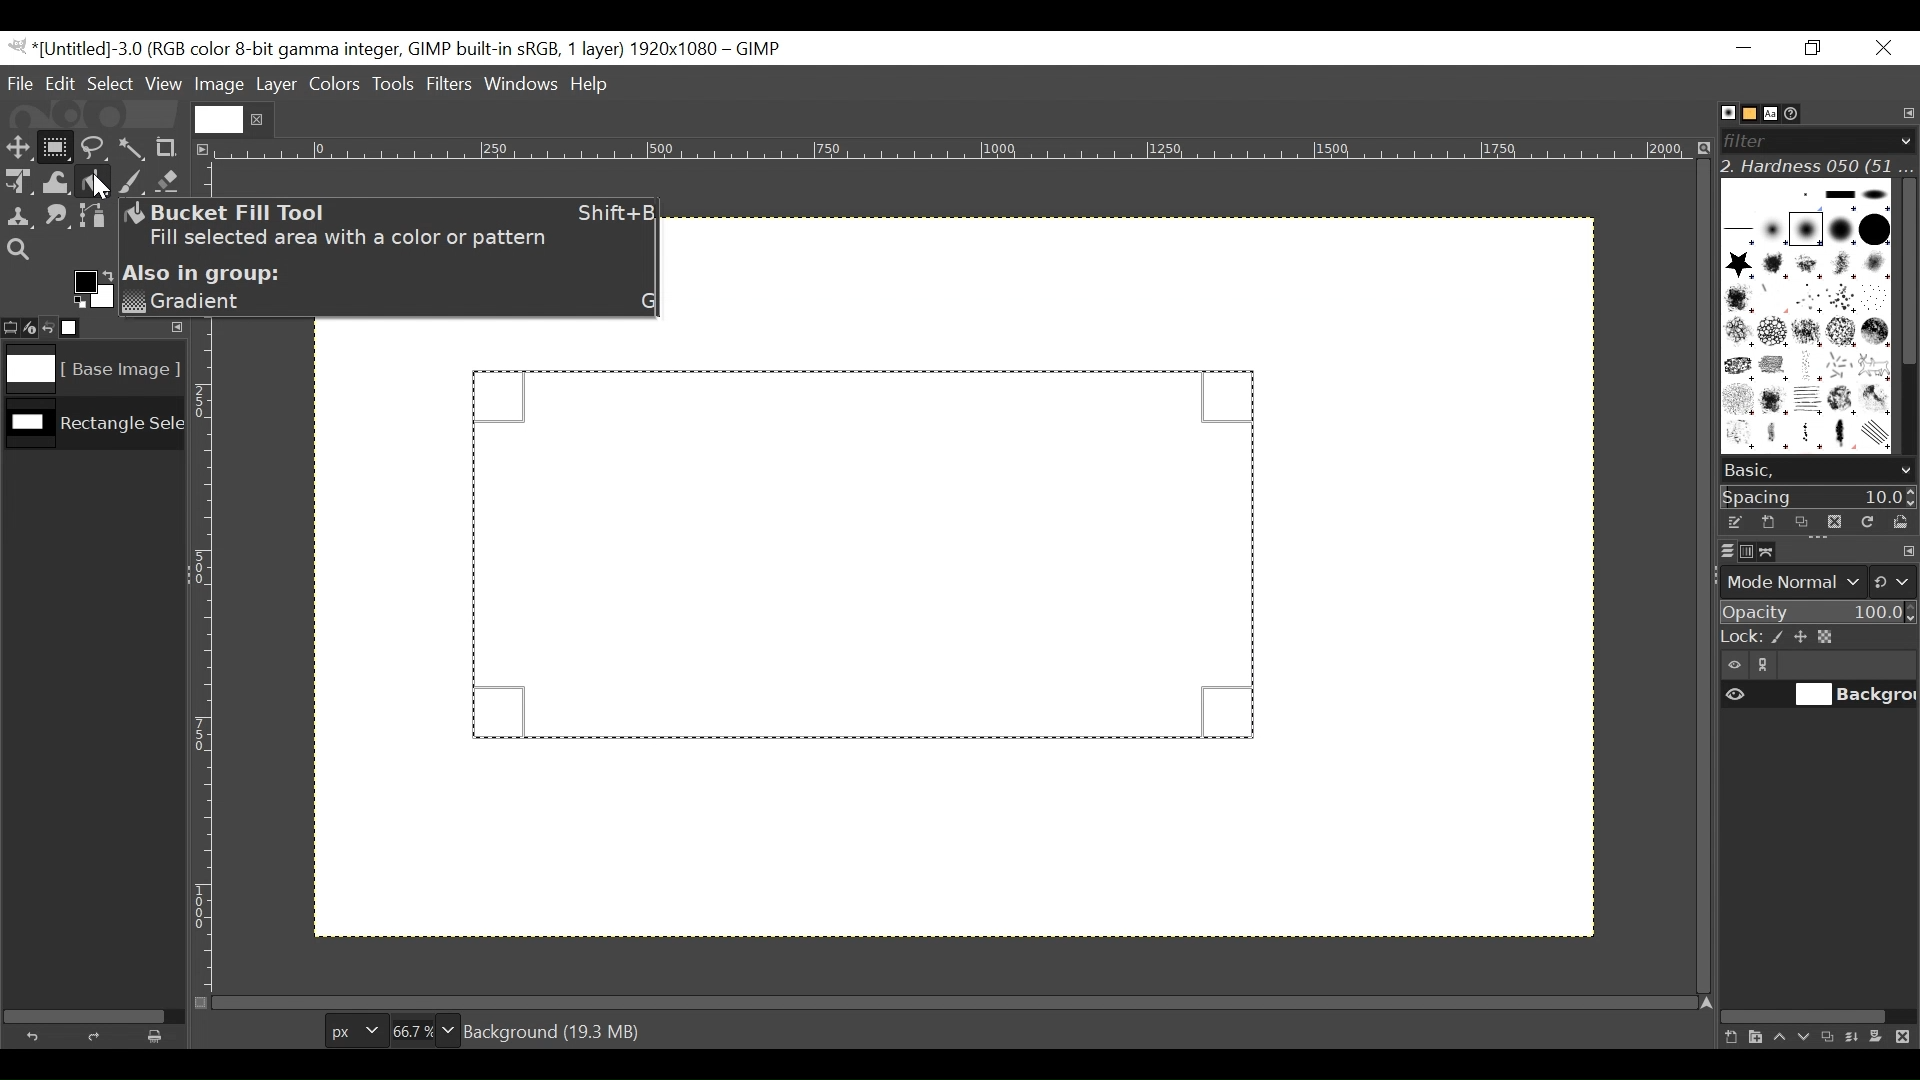 The height and width of the screenshot is (1080, 1920). I want to click on Undo, so click(37, 1034).